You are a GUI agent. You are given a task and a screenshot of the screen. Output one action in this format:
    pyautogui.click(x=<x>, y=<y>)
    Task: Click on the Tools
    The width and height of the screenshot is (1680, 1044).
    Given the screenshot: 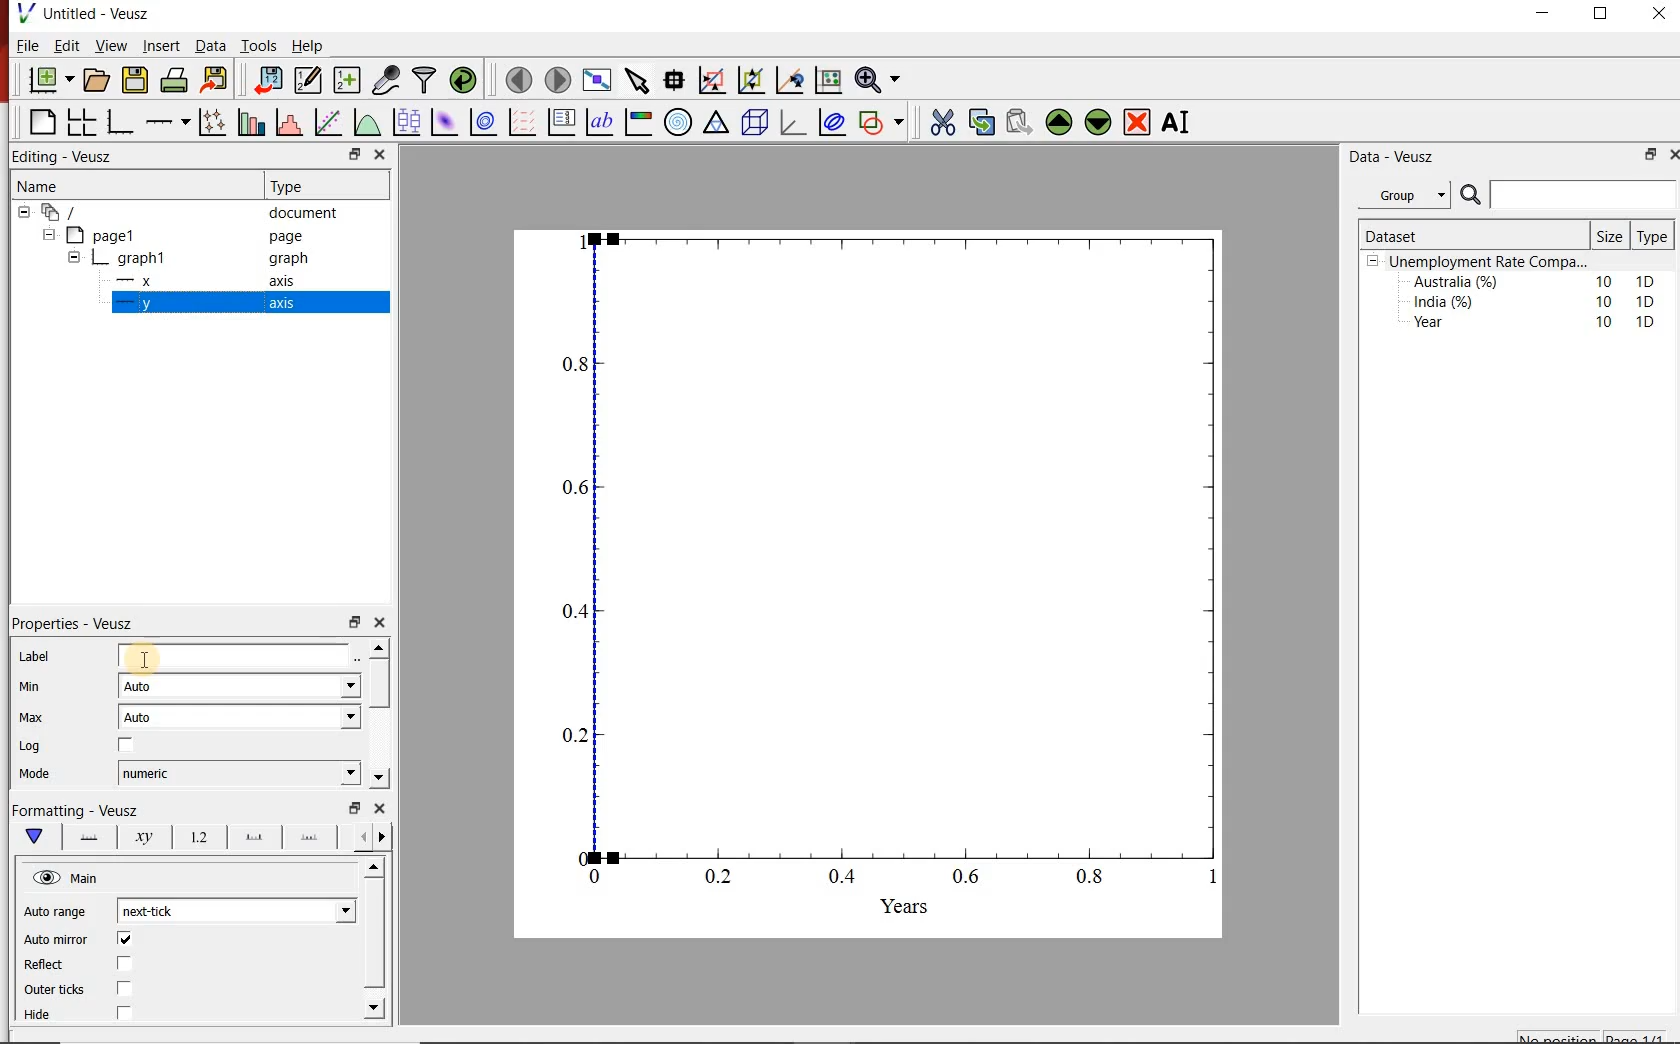 What is the action you would take?
    pyautogui.click(x=260, y=45)
    